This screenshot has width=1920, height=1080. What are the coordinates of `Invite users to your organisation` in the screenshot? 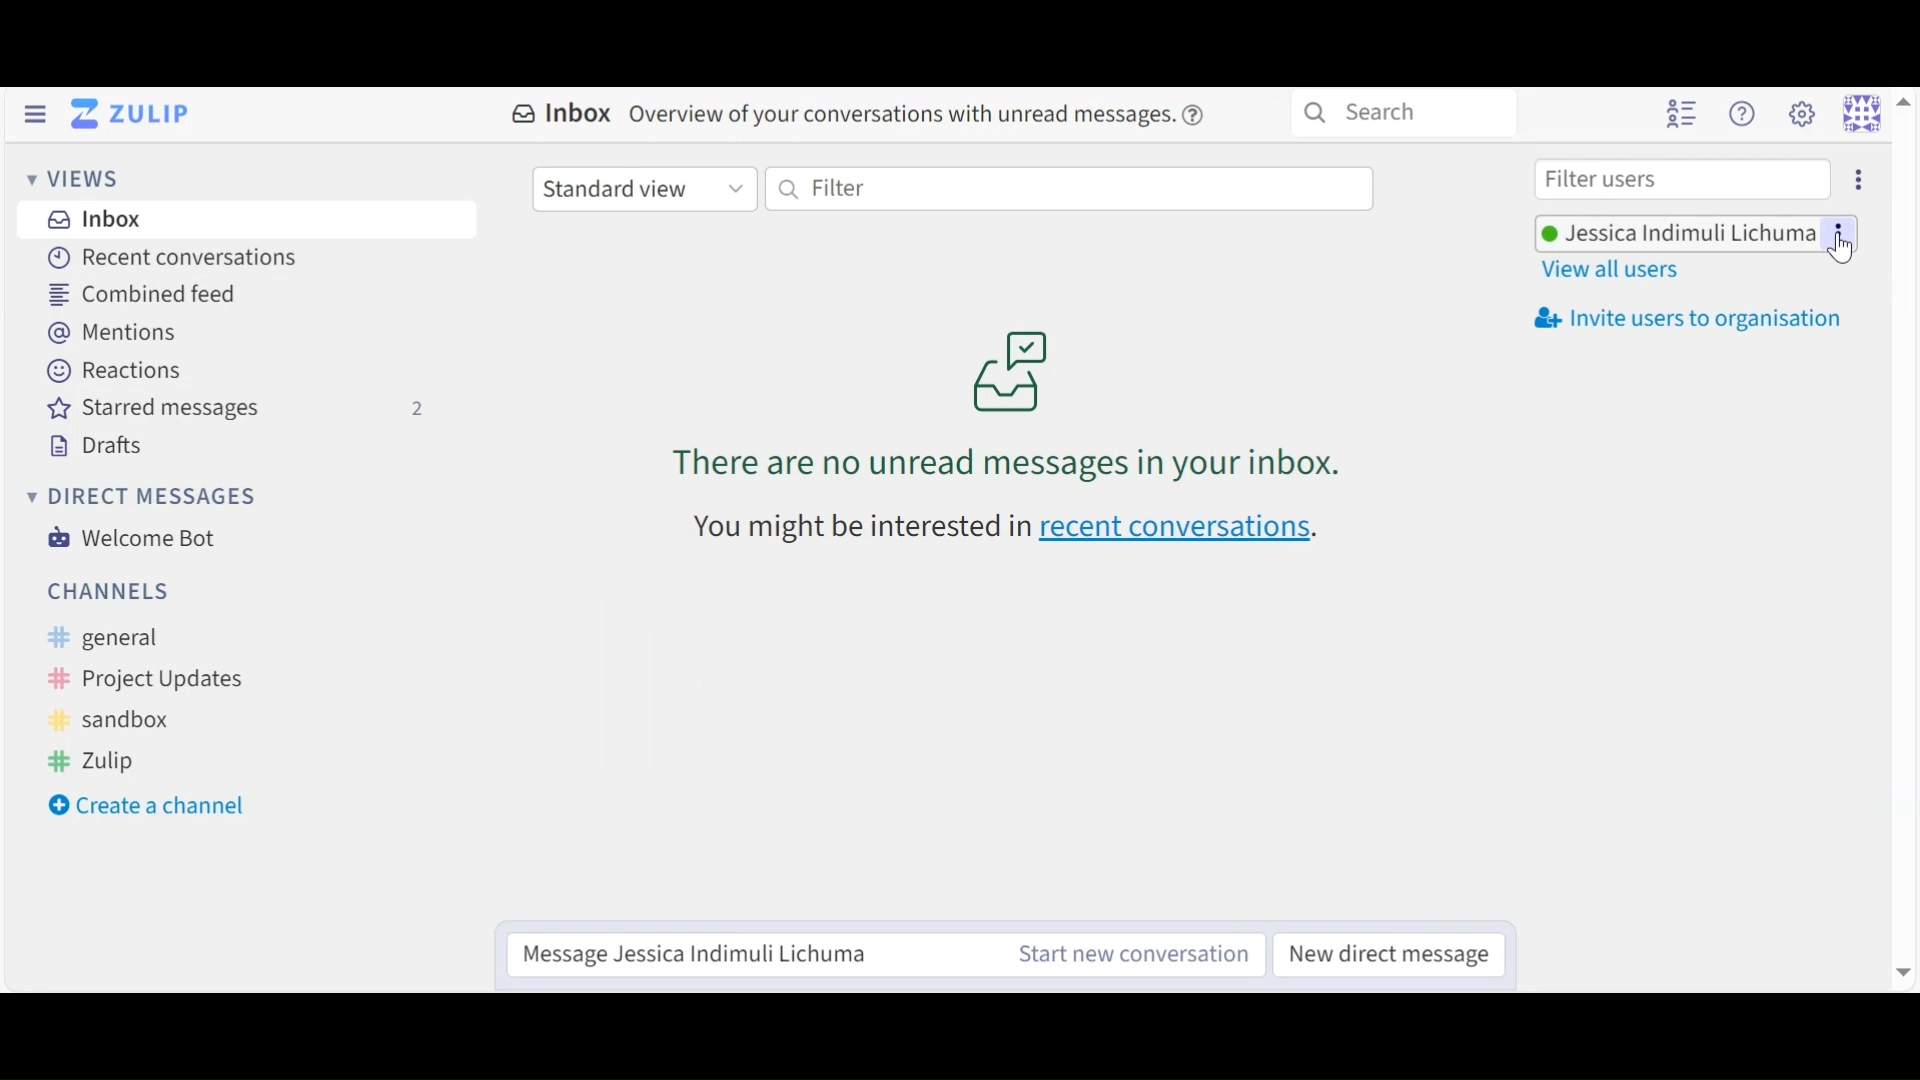 It's located at (1687, 319).